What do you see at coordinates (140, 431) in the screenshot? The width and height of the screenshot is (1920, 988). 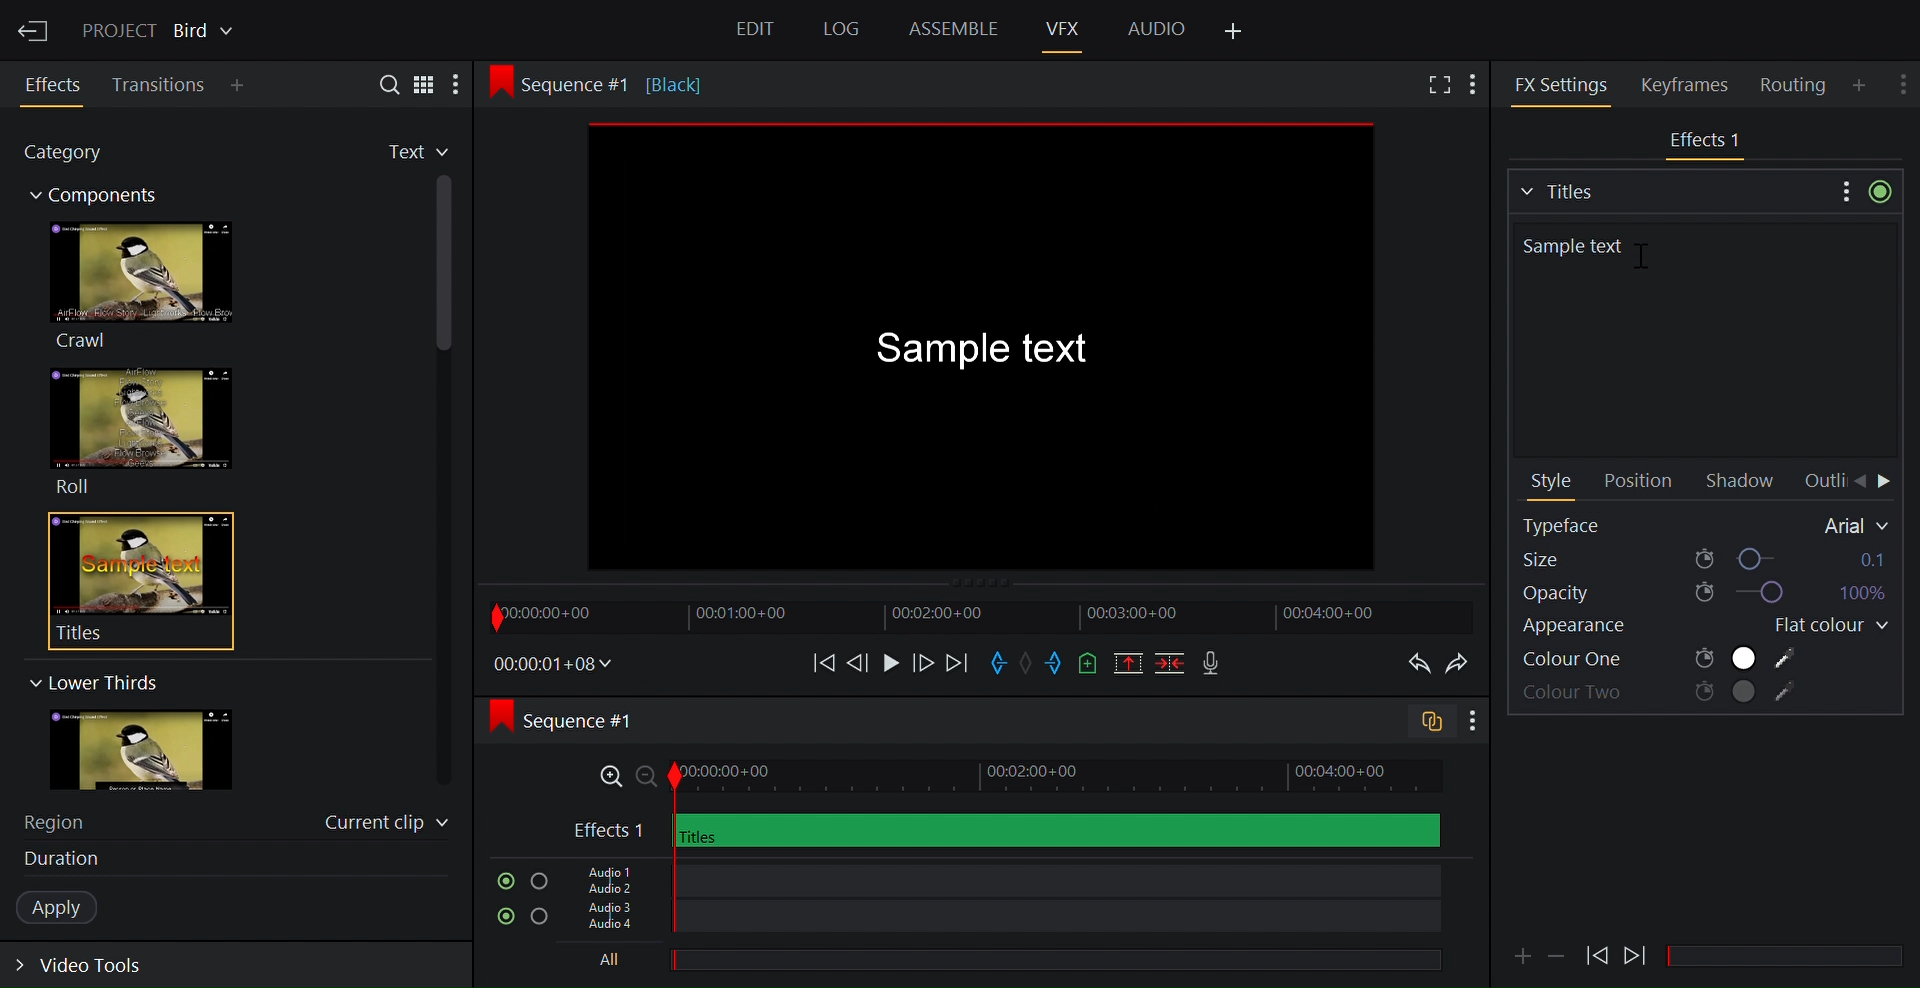 I see `Roll` at bounding box center [140, 431].